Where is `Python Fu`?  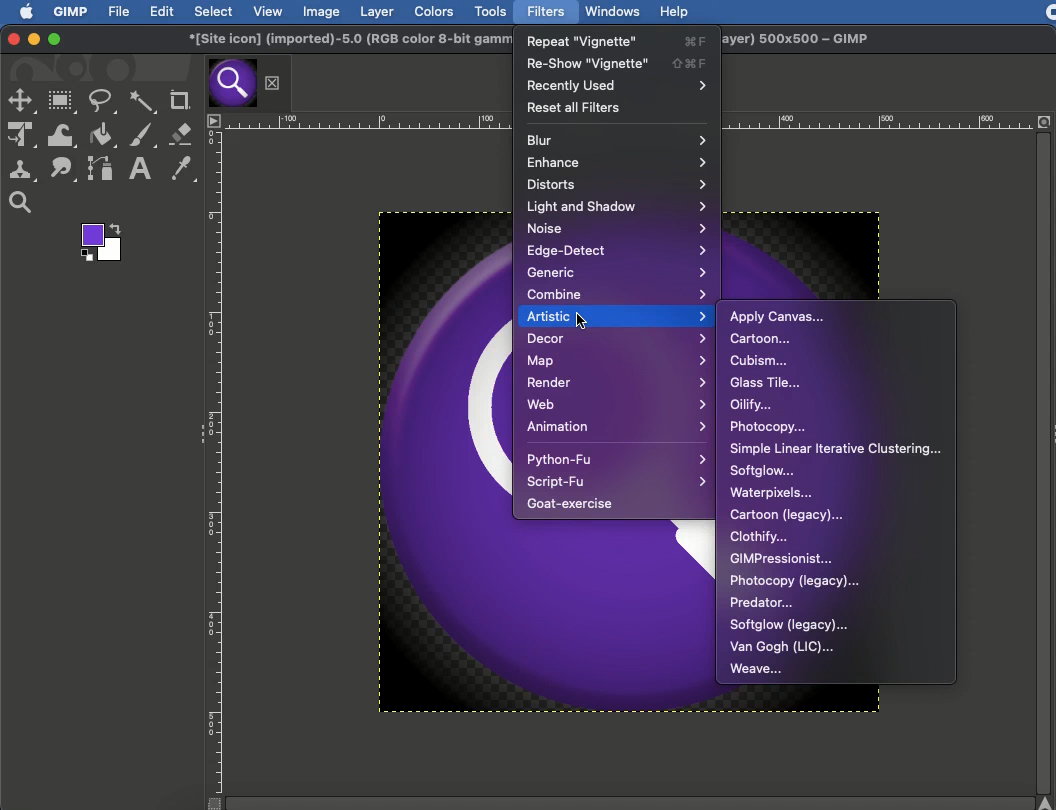
Python Fu is located at coordinates (615, 459).